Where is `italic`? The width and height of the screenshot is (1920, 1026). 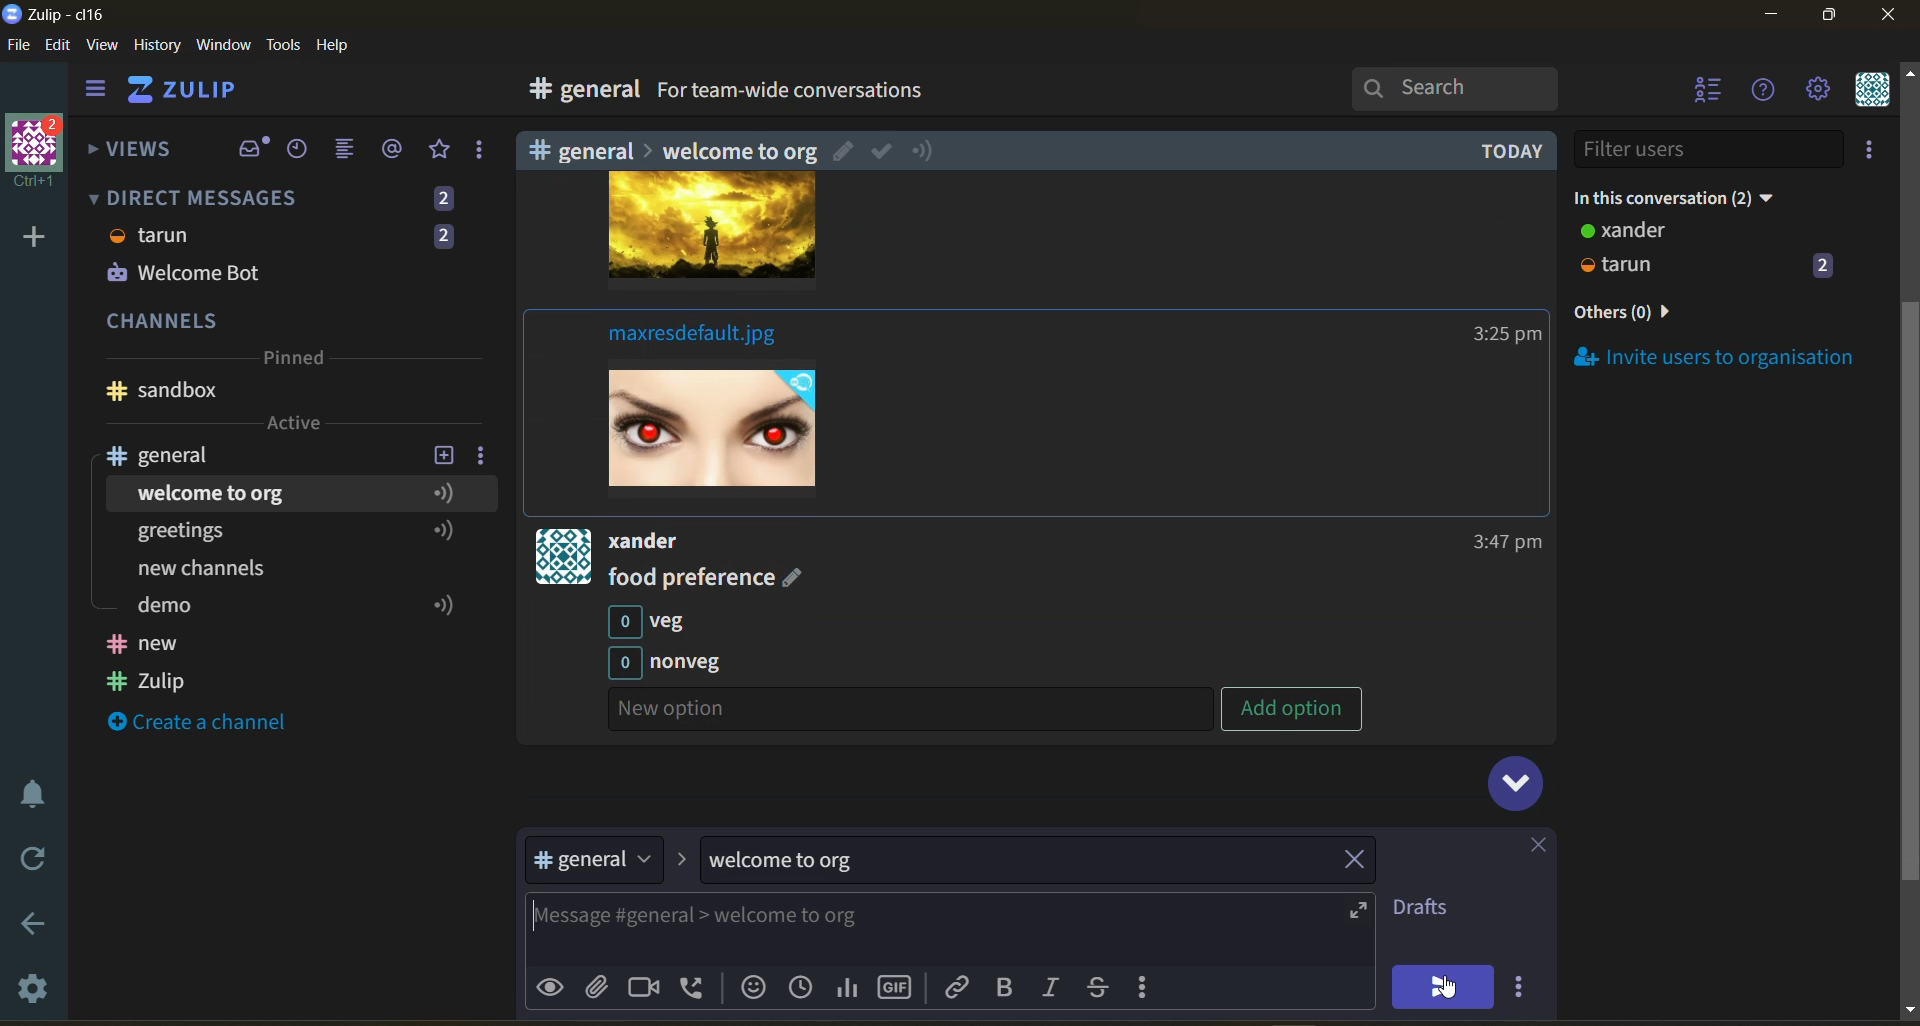 italic is located at coordinates (1055, 989).